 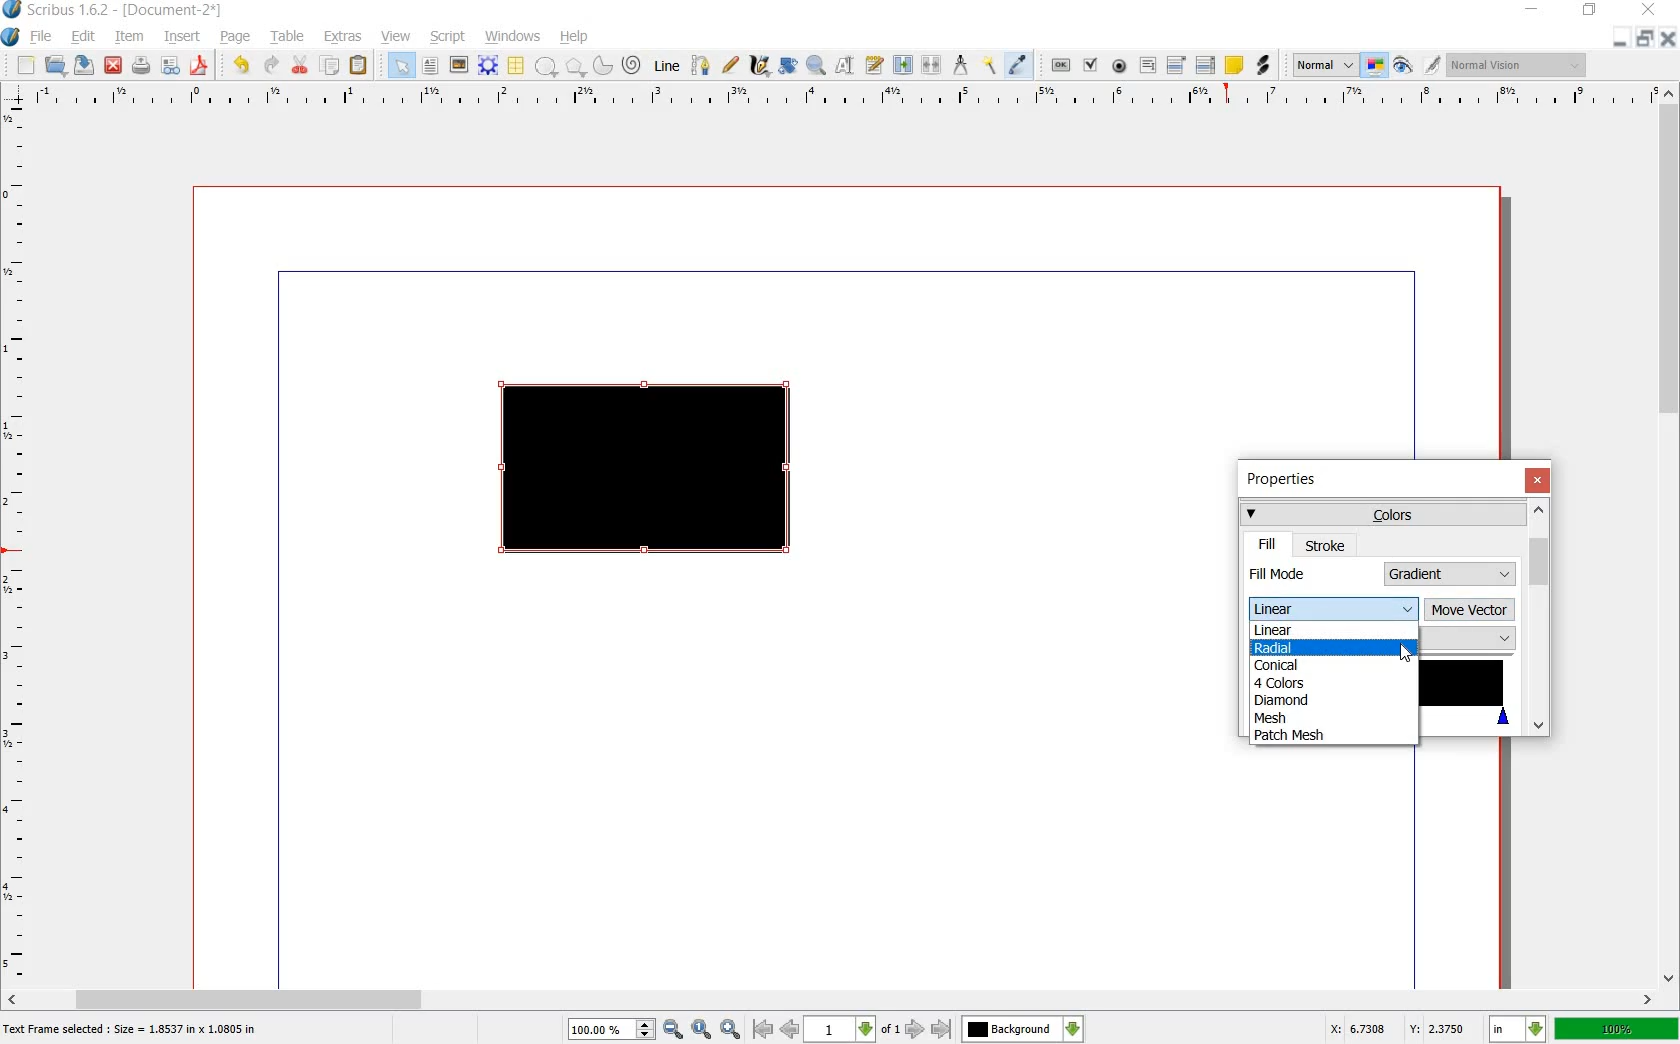 I want to click on line, so click(x=669, y=67).